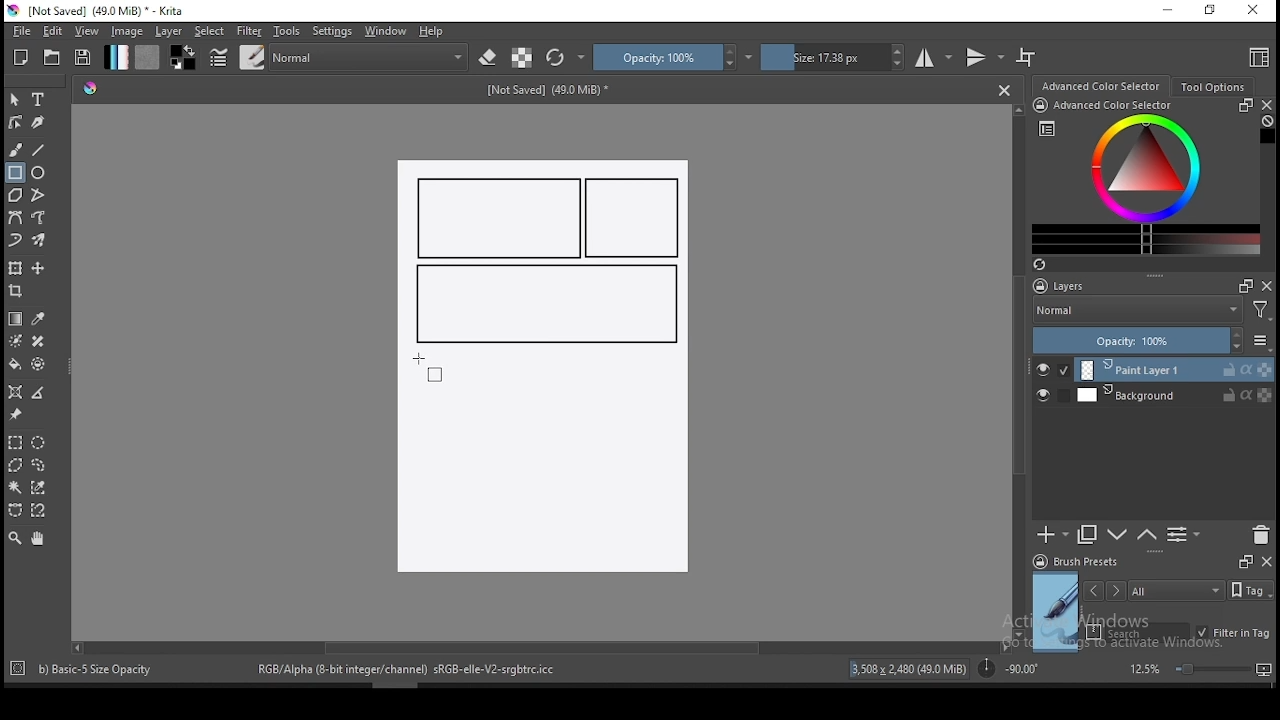 This screenshot has width=1280, height=720. Describe the element at coordinates (1255, 11) in the screenshot. I see ` close window` at that location.